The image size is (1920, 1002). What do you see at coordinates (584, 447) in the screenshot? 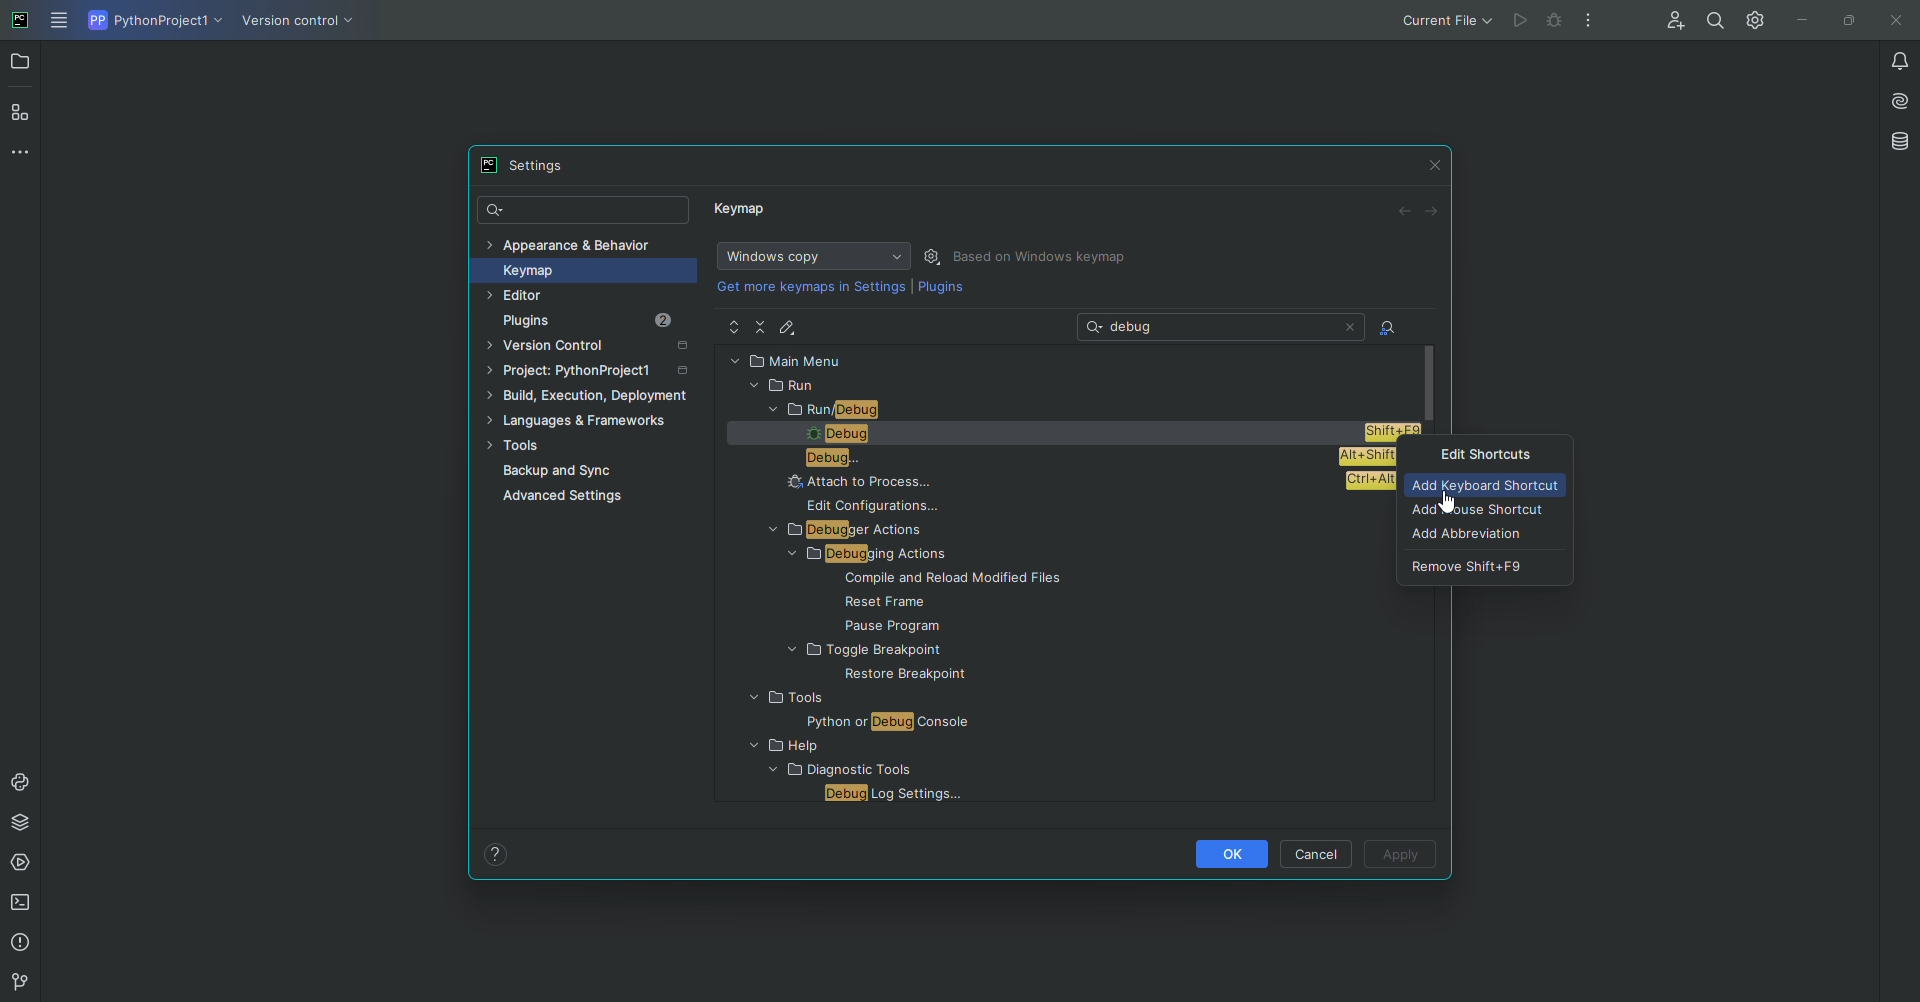
I see `Tools` at bounding box center [584, 447].